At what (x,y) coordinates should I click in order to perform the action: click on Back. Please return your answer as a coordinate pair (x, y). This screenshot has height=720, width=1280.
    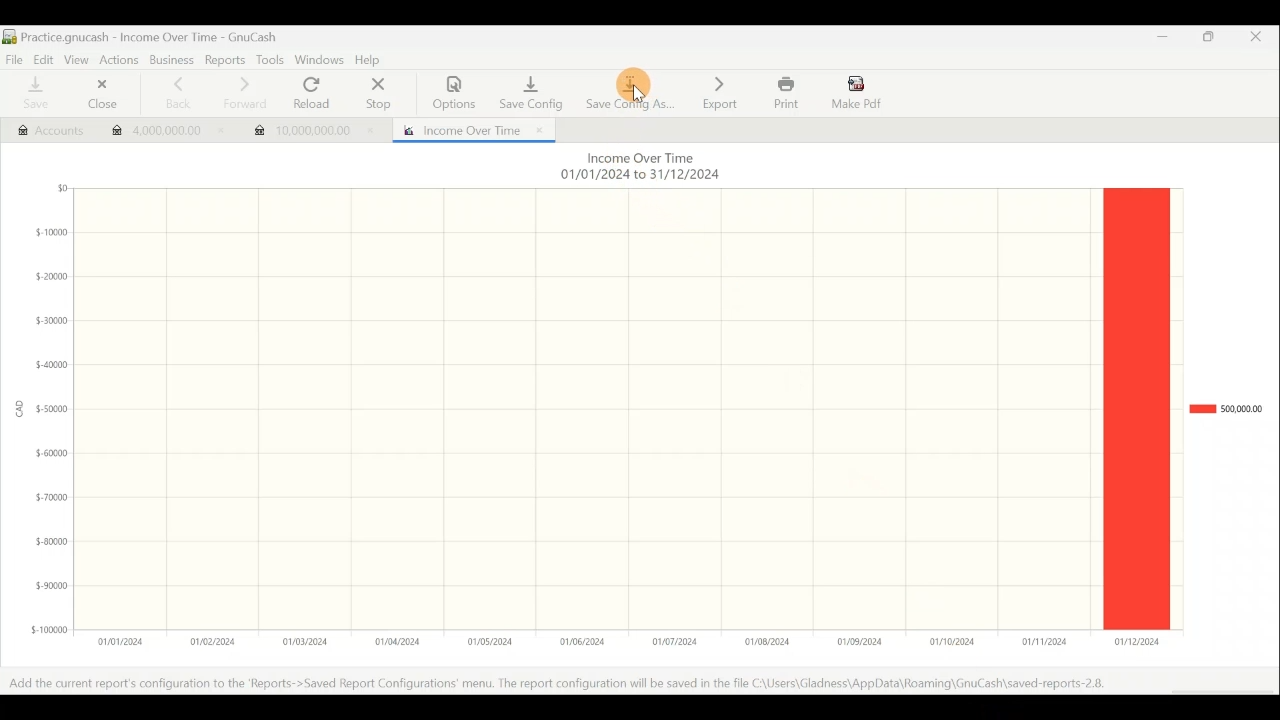
    Looking at the image, I should click on (172, 93).